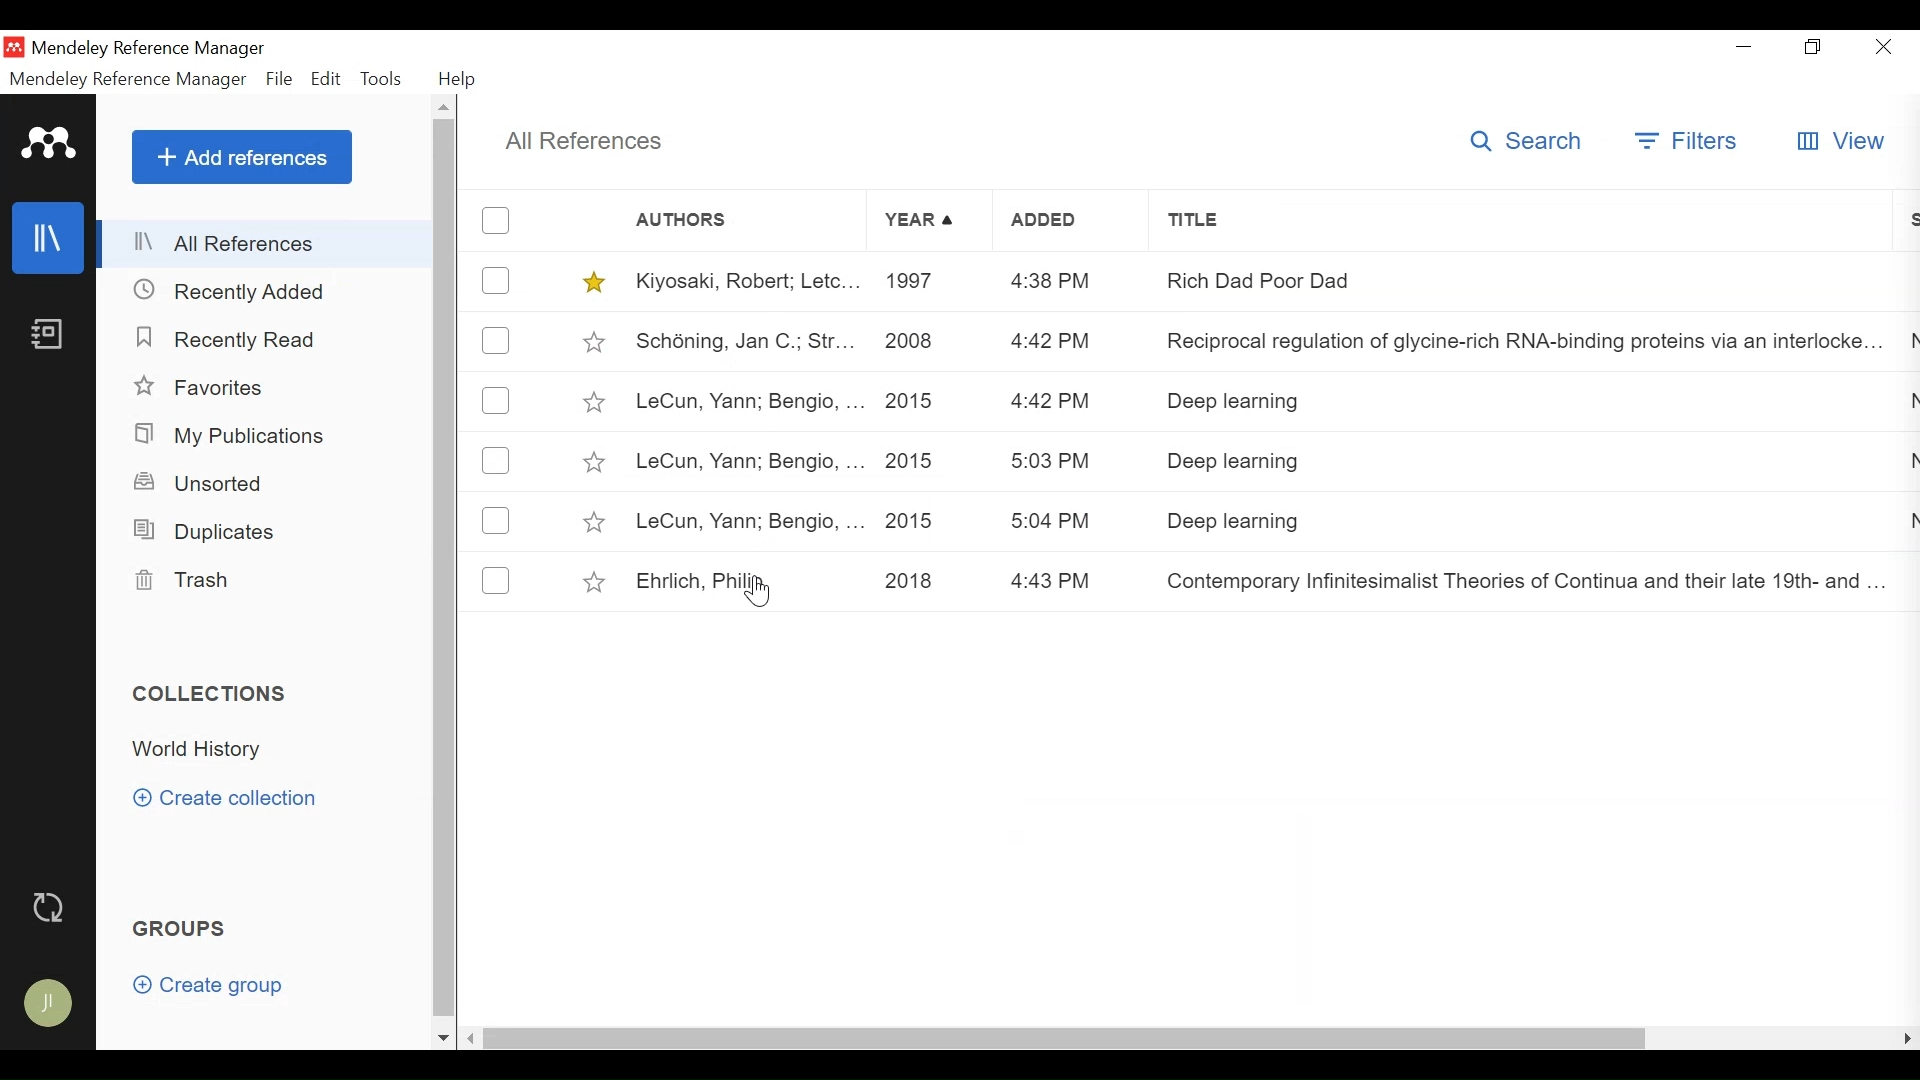  Describe the element at coordinates (748, 220) in the screenshot. I see `Author ` at that location.